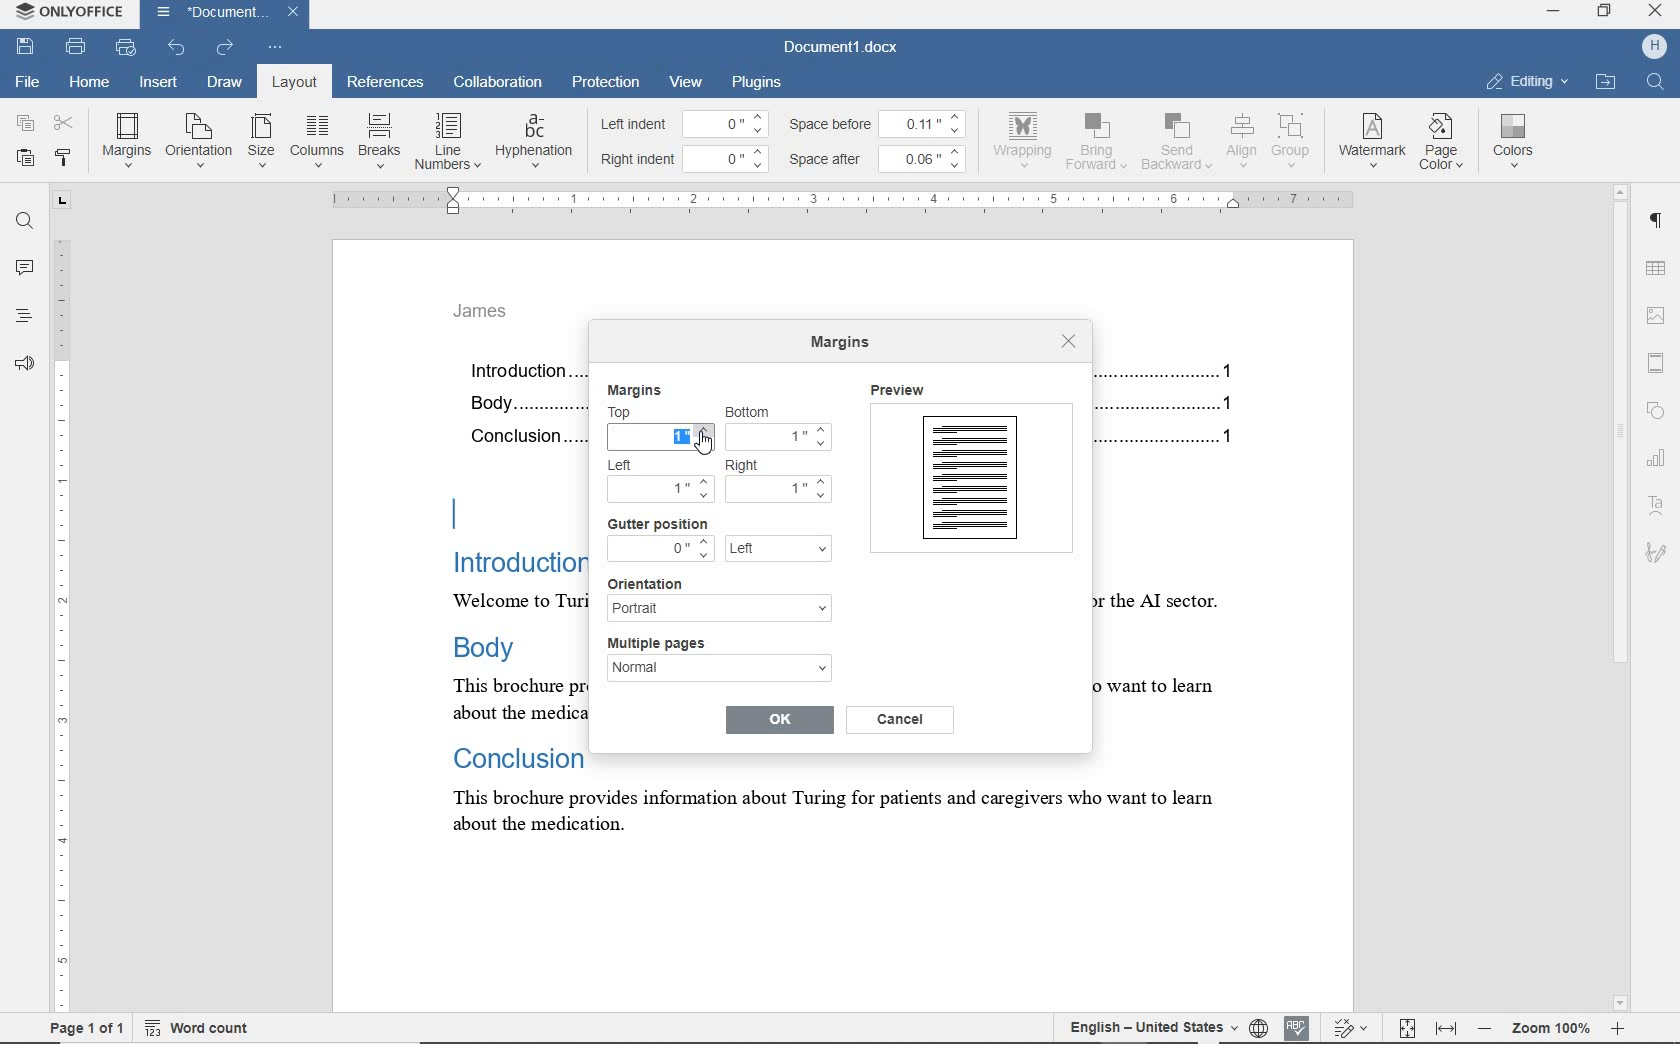 This screenshot has width=1680, height=1044. Describe the element at coordinates (87, 1027) in the screenshot. I see `page 1 of 1` at that location.